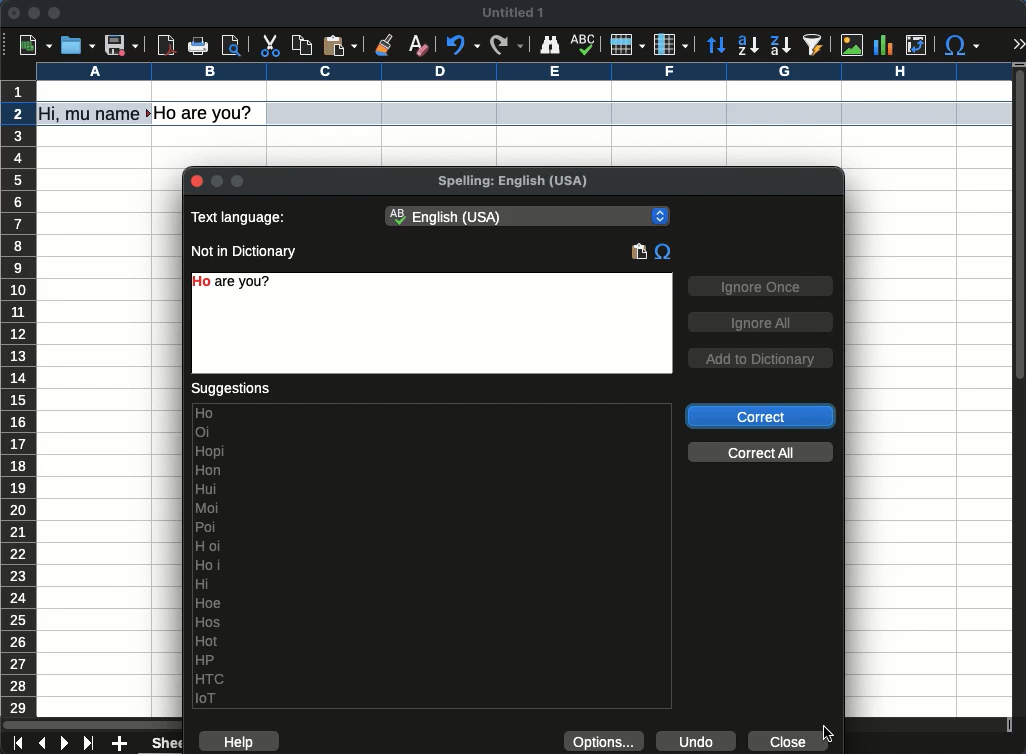 Image resolution: width=1026 pixels, height=754 pixels. What do you see at coordinates (210, 603) in the screenshot?
I see `Hoe` at bounding box center [210, 603].